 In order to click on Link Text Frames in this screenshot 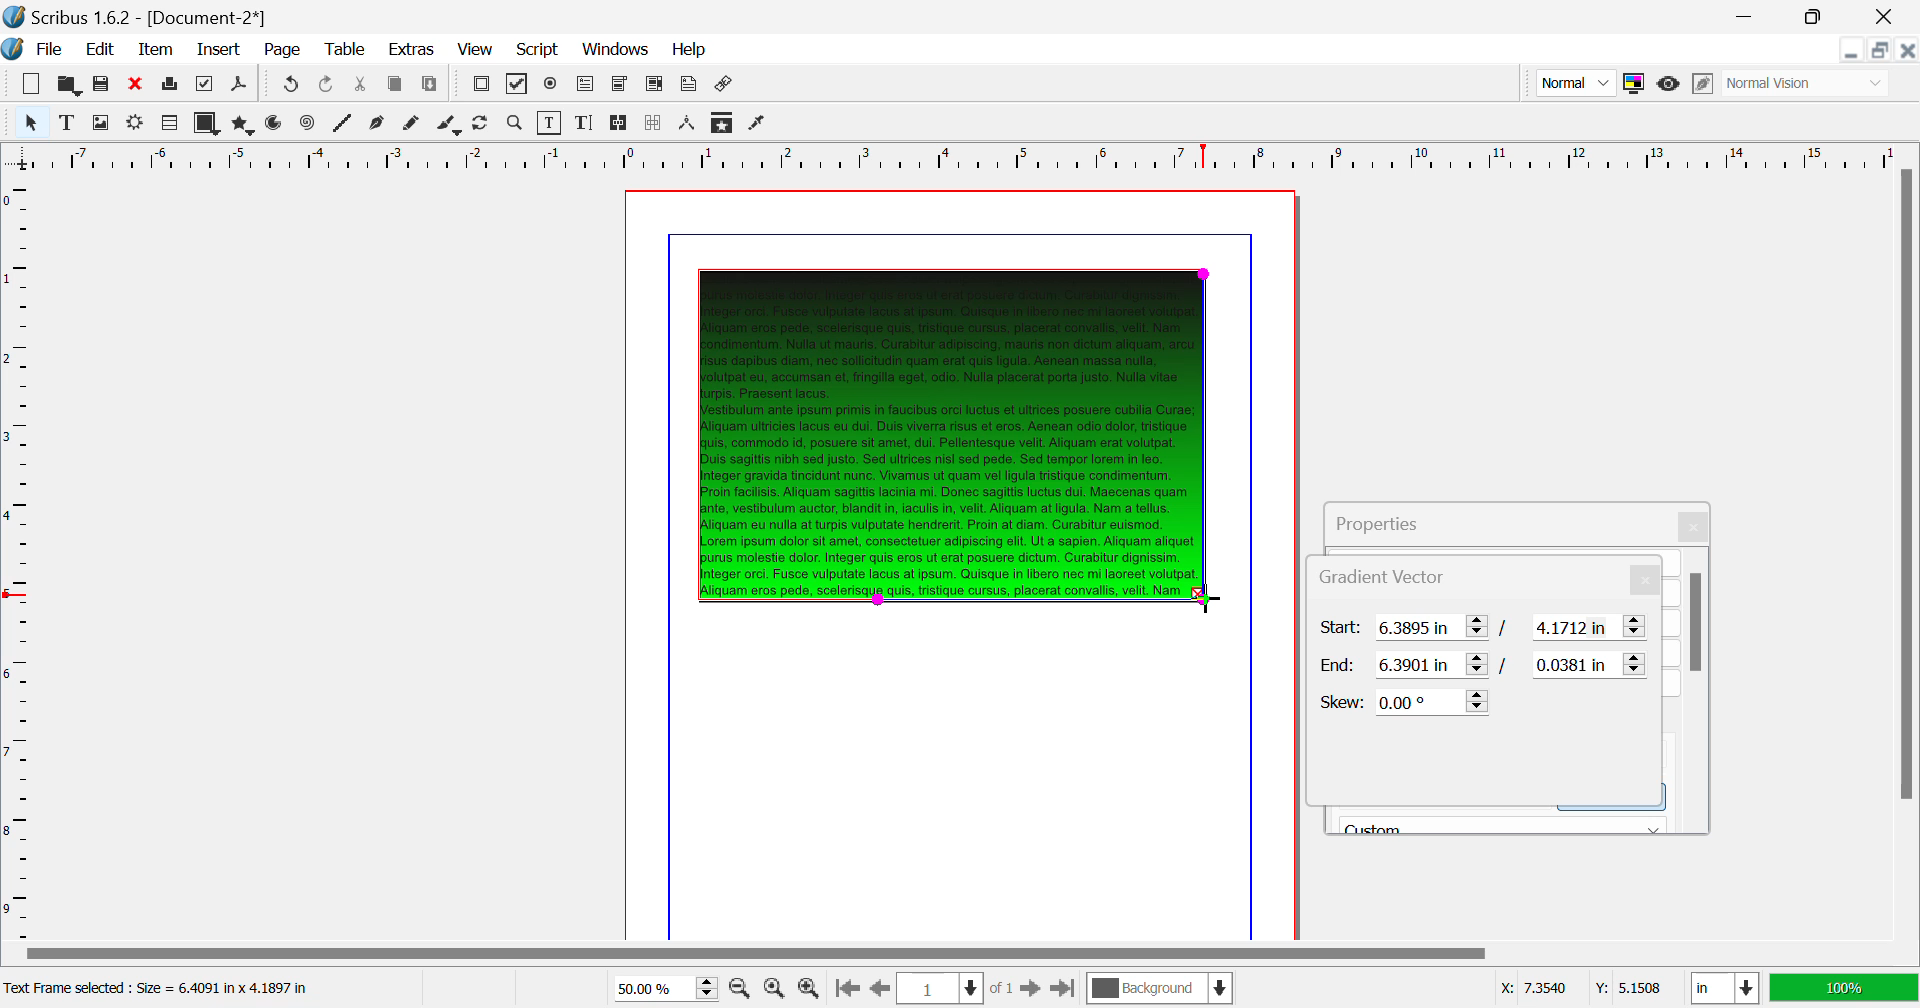, I will do `click(620, 124)`.